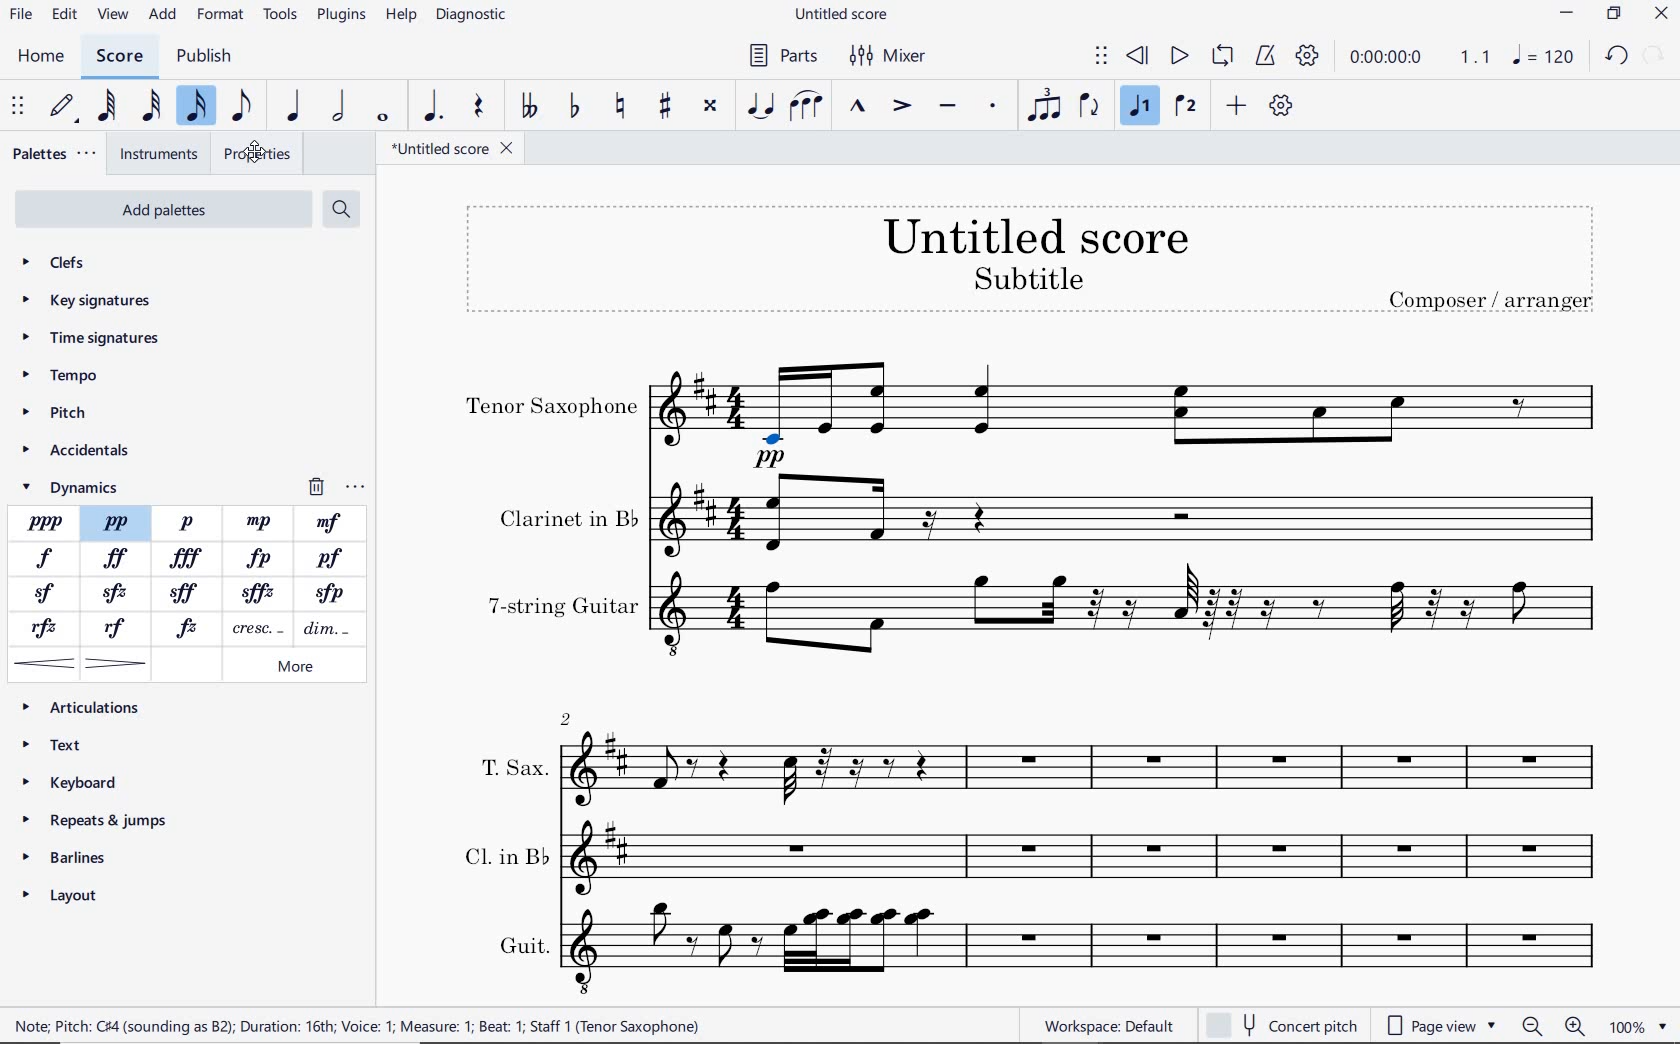  What do you see at coordinates (562, 606) in the screenshot?
I see `text` at bounding box center [562, 606].